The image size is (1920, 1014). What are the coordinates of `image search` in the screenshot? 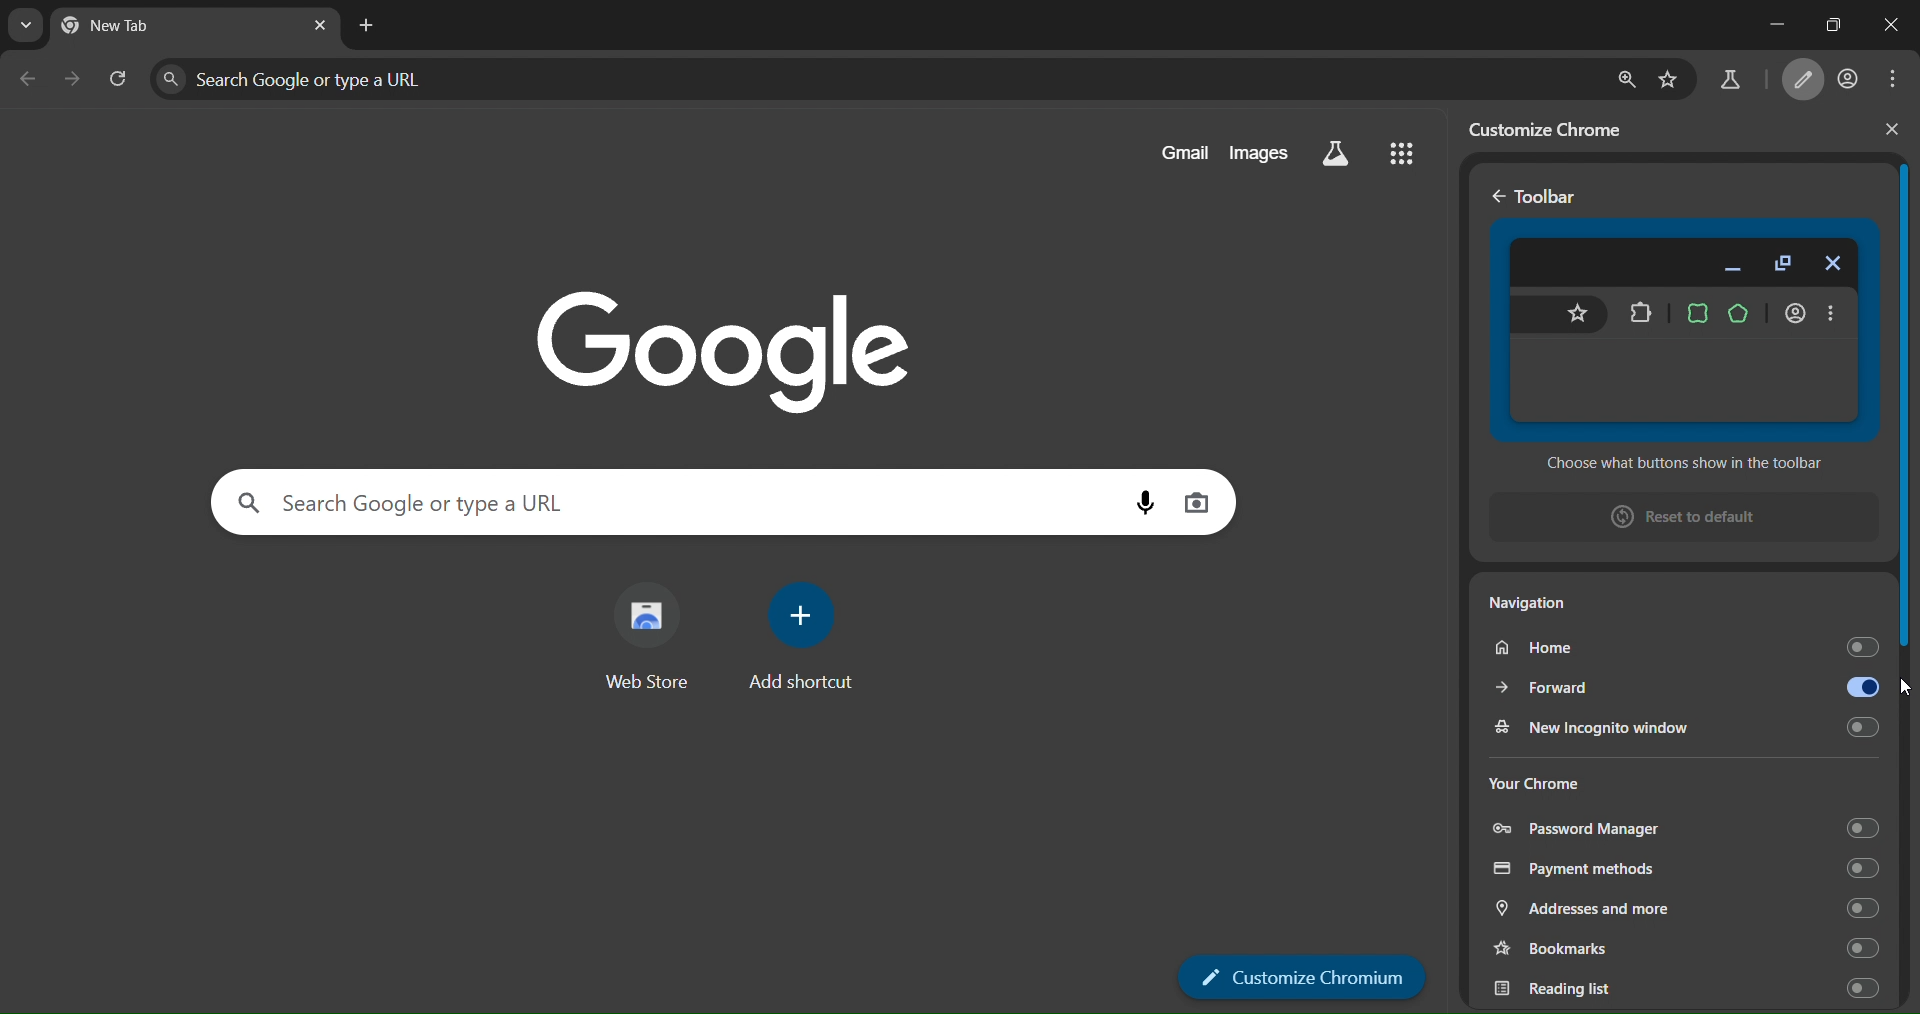 It's located at (1198, 503).